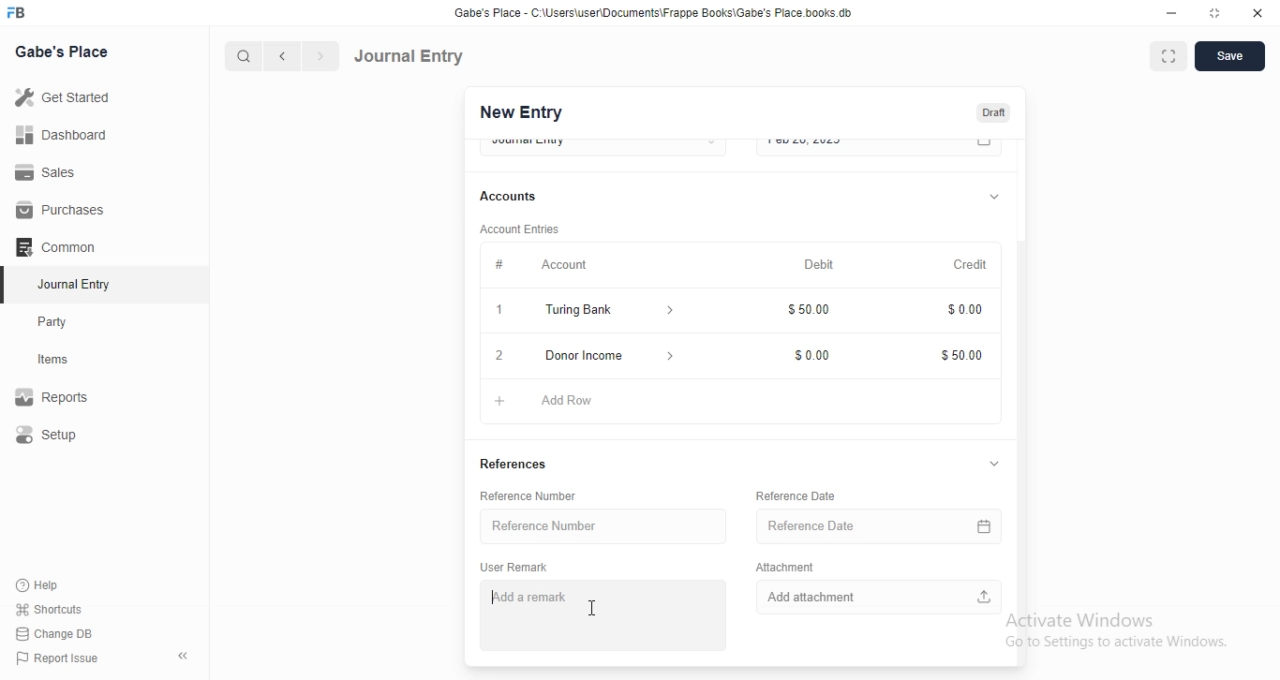 This screenshot has height=680, width=1280. What do you see at coordinates (813, 312) in the screenshot?
I see `$50.00` at bounding box center [813, 312].